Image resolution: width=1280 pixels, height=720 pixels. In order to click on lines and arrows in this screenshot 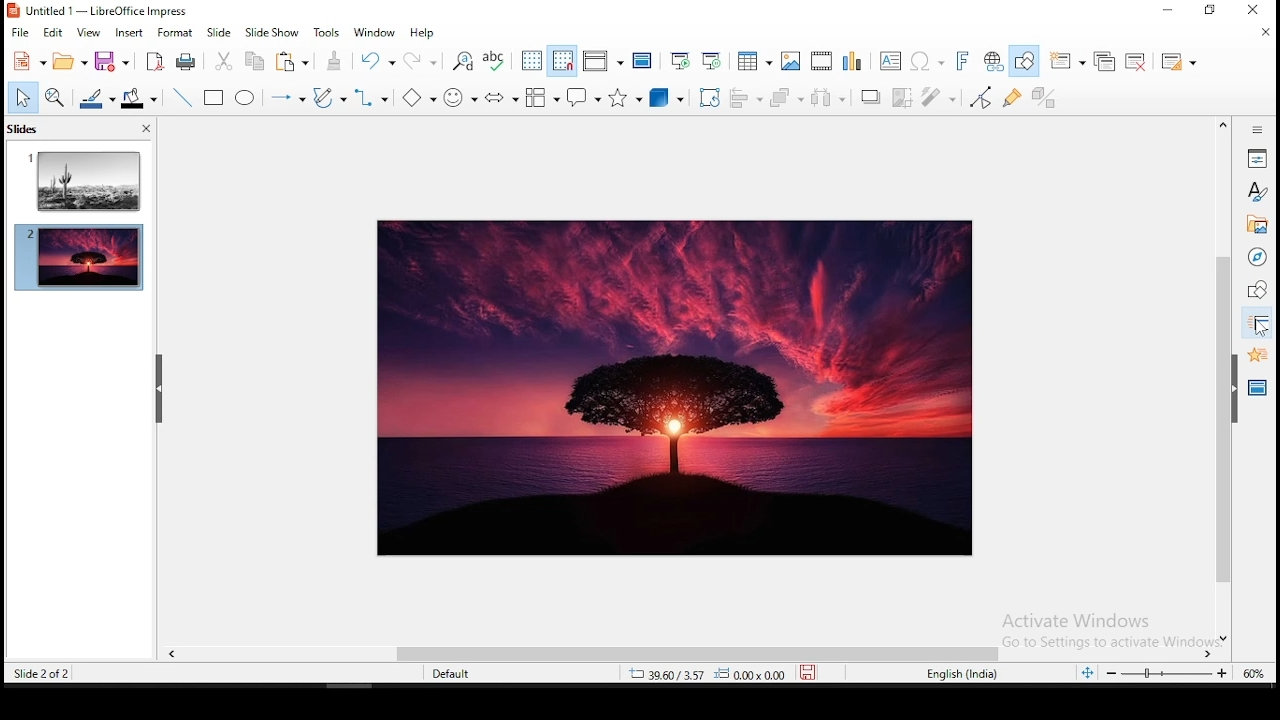, I will do `click(287, 100)`.